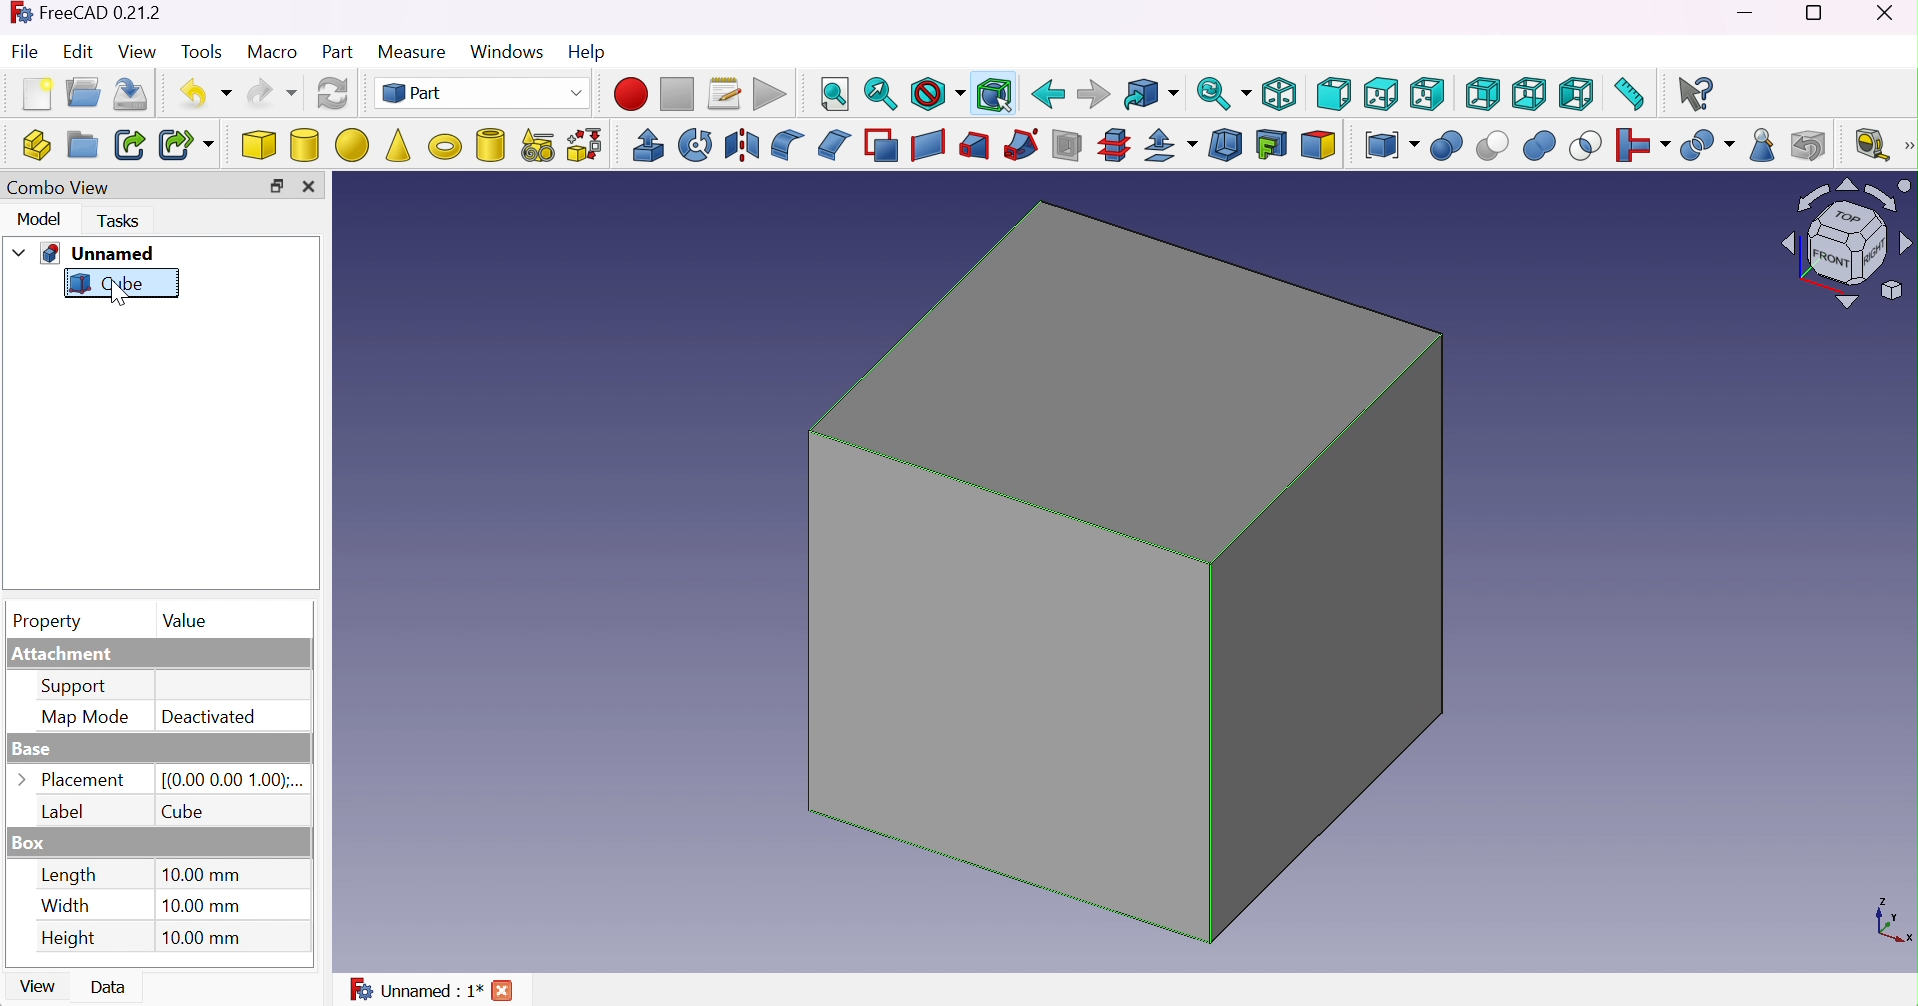 Image resolution: width=1918 pixels, height=1006 pixels. I want to click on Save, so click(136, 94).